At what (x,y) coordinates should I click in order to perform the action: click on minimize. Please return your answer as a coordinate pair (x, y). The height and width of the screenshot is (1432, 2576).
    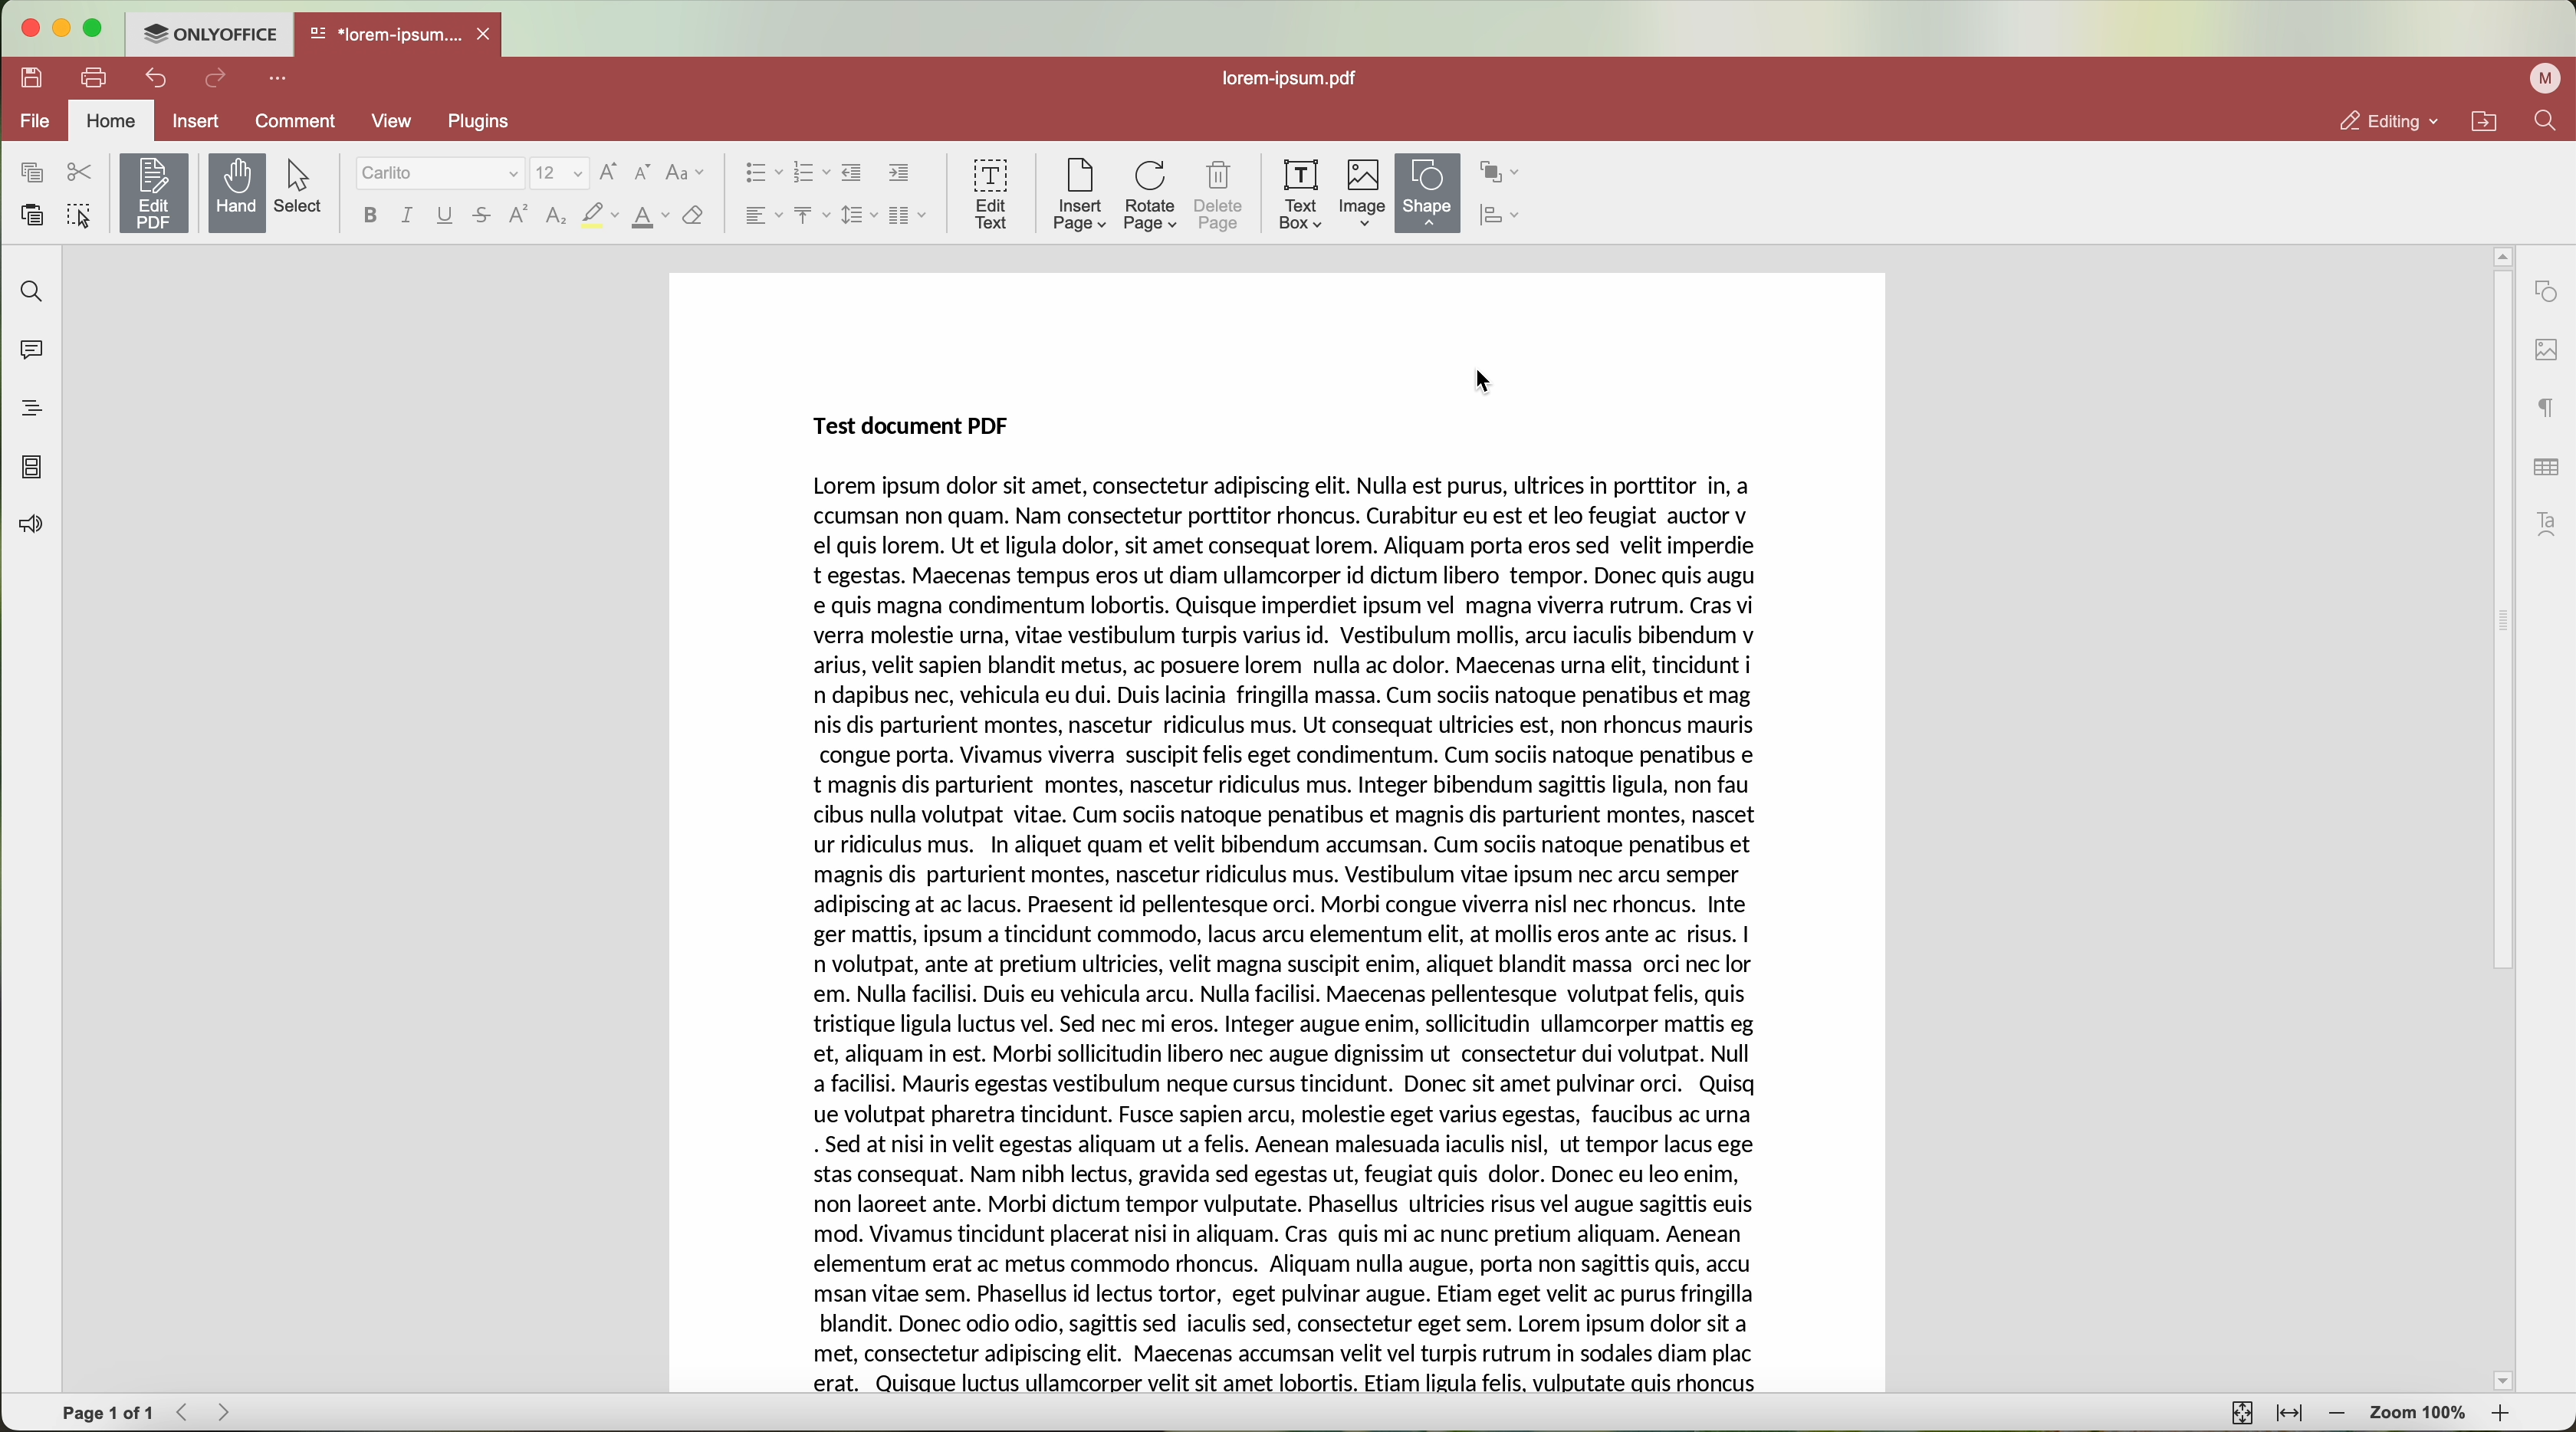
    Looking at the image, I should click on (63, 28).